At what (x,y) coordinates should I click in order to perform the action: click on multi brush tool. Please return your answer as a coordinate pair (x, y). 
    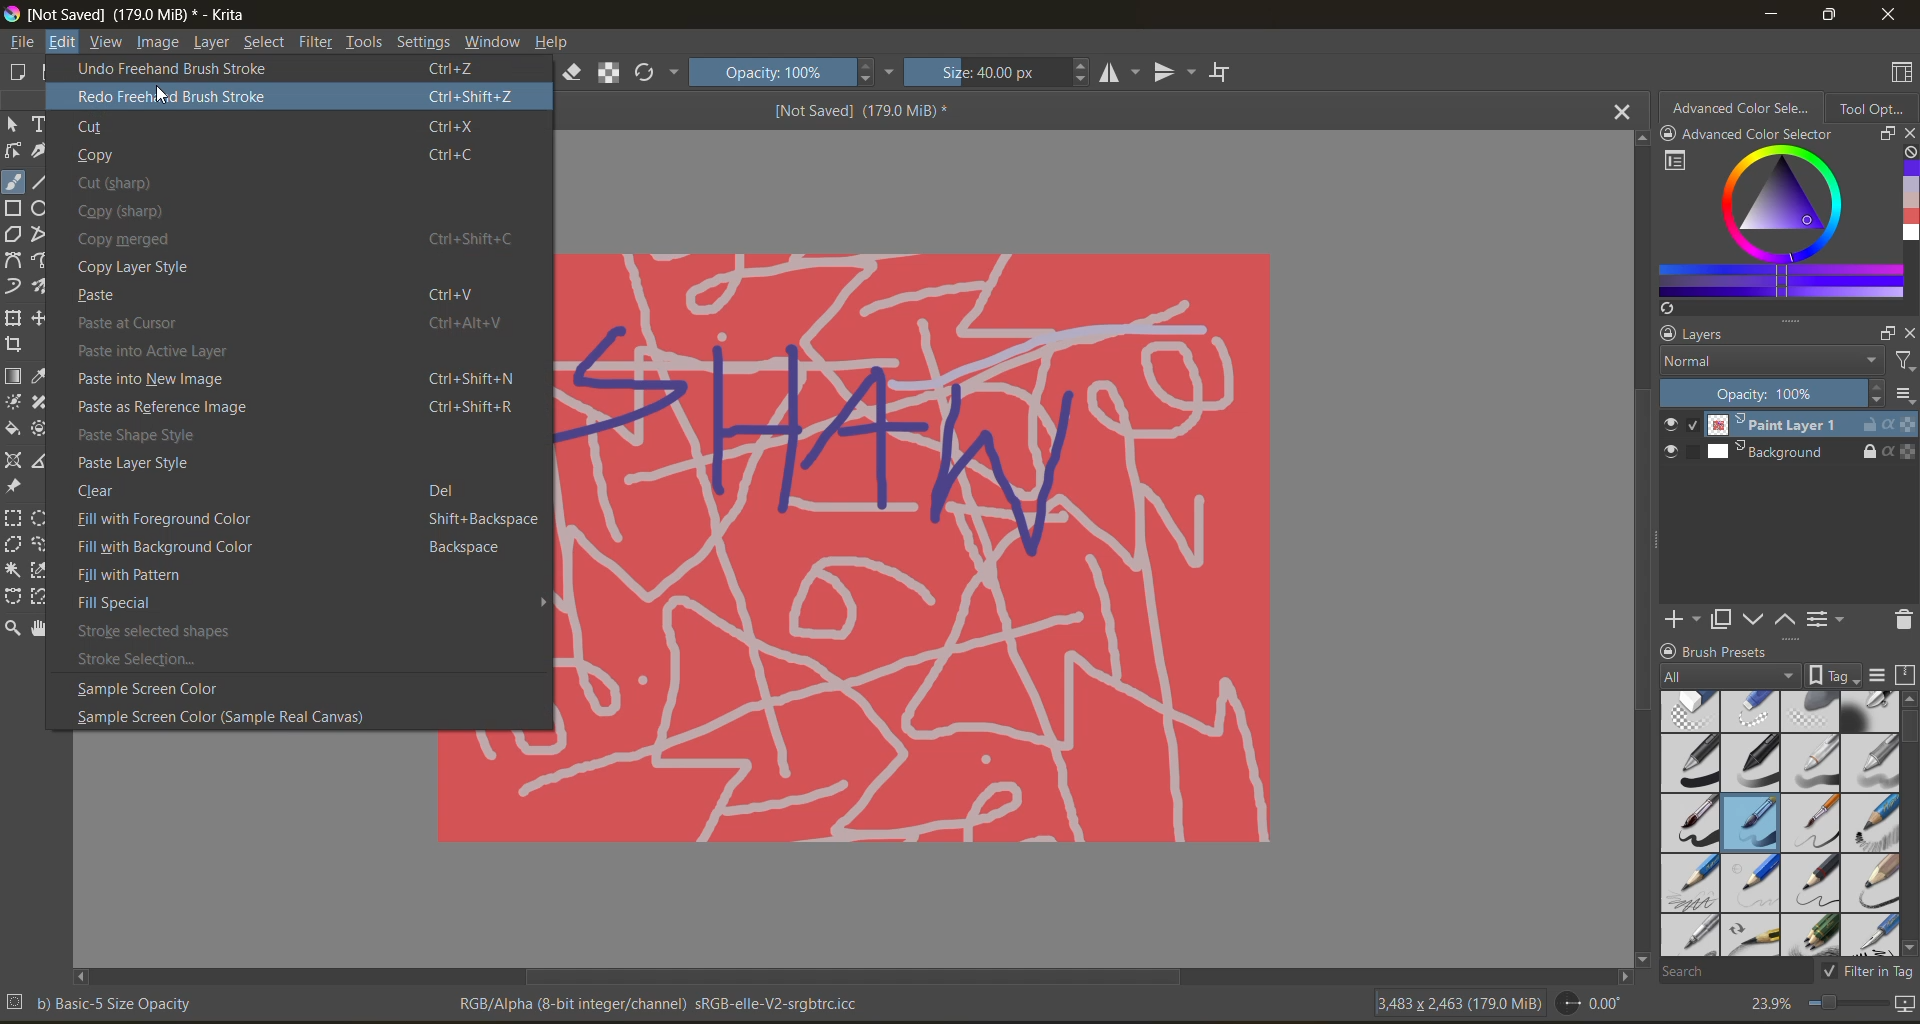
    Looking at the image, I should click on (45, 287).